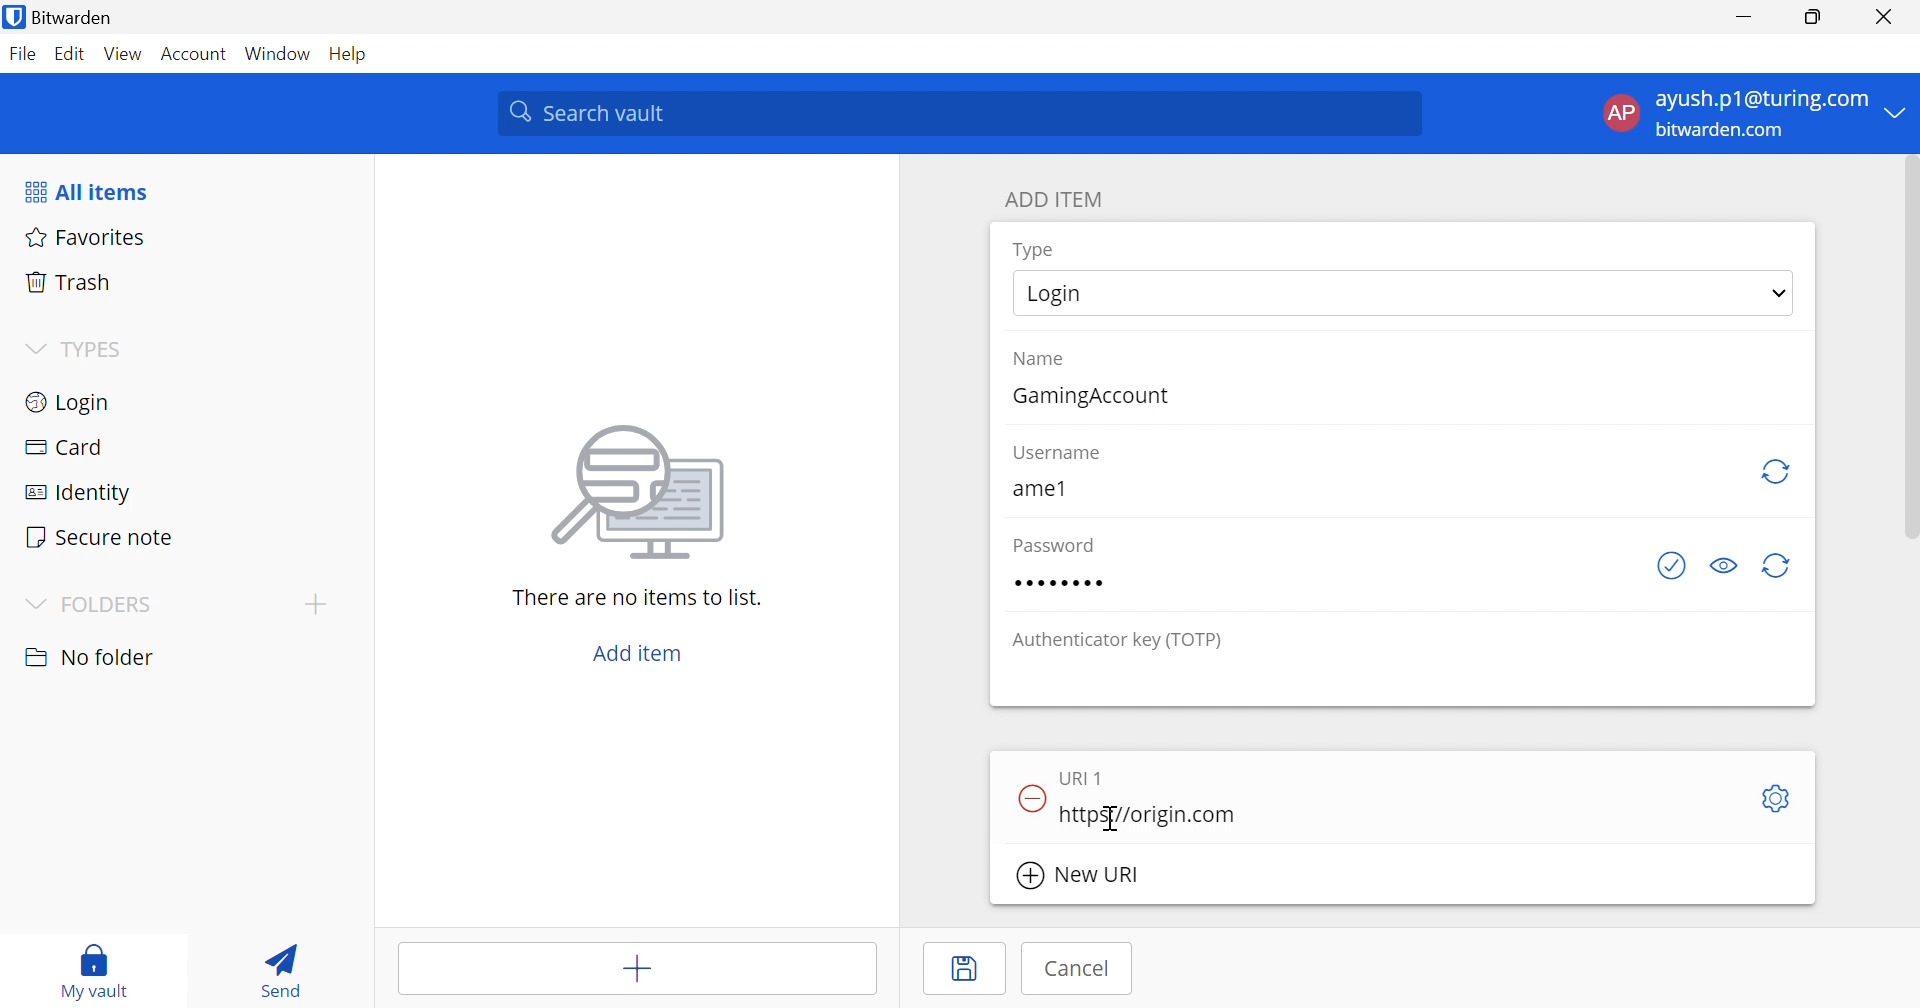 The height and width of the screenshot is (1008, 1920). I want to click on ayush.p1@turing.com, so click(1765, 102).